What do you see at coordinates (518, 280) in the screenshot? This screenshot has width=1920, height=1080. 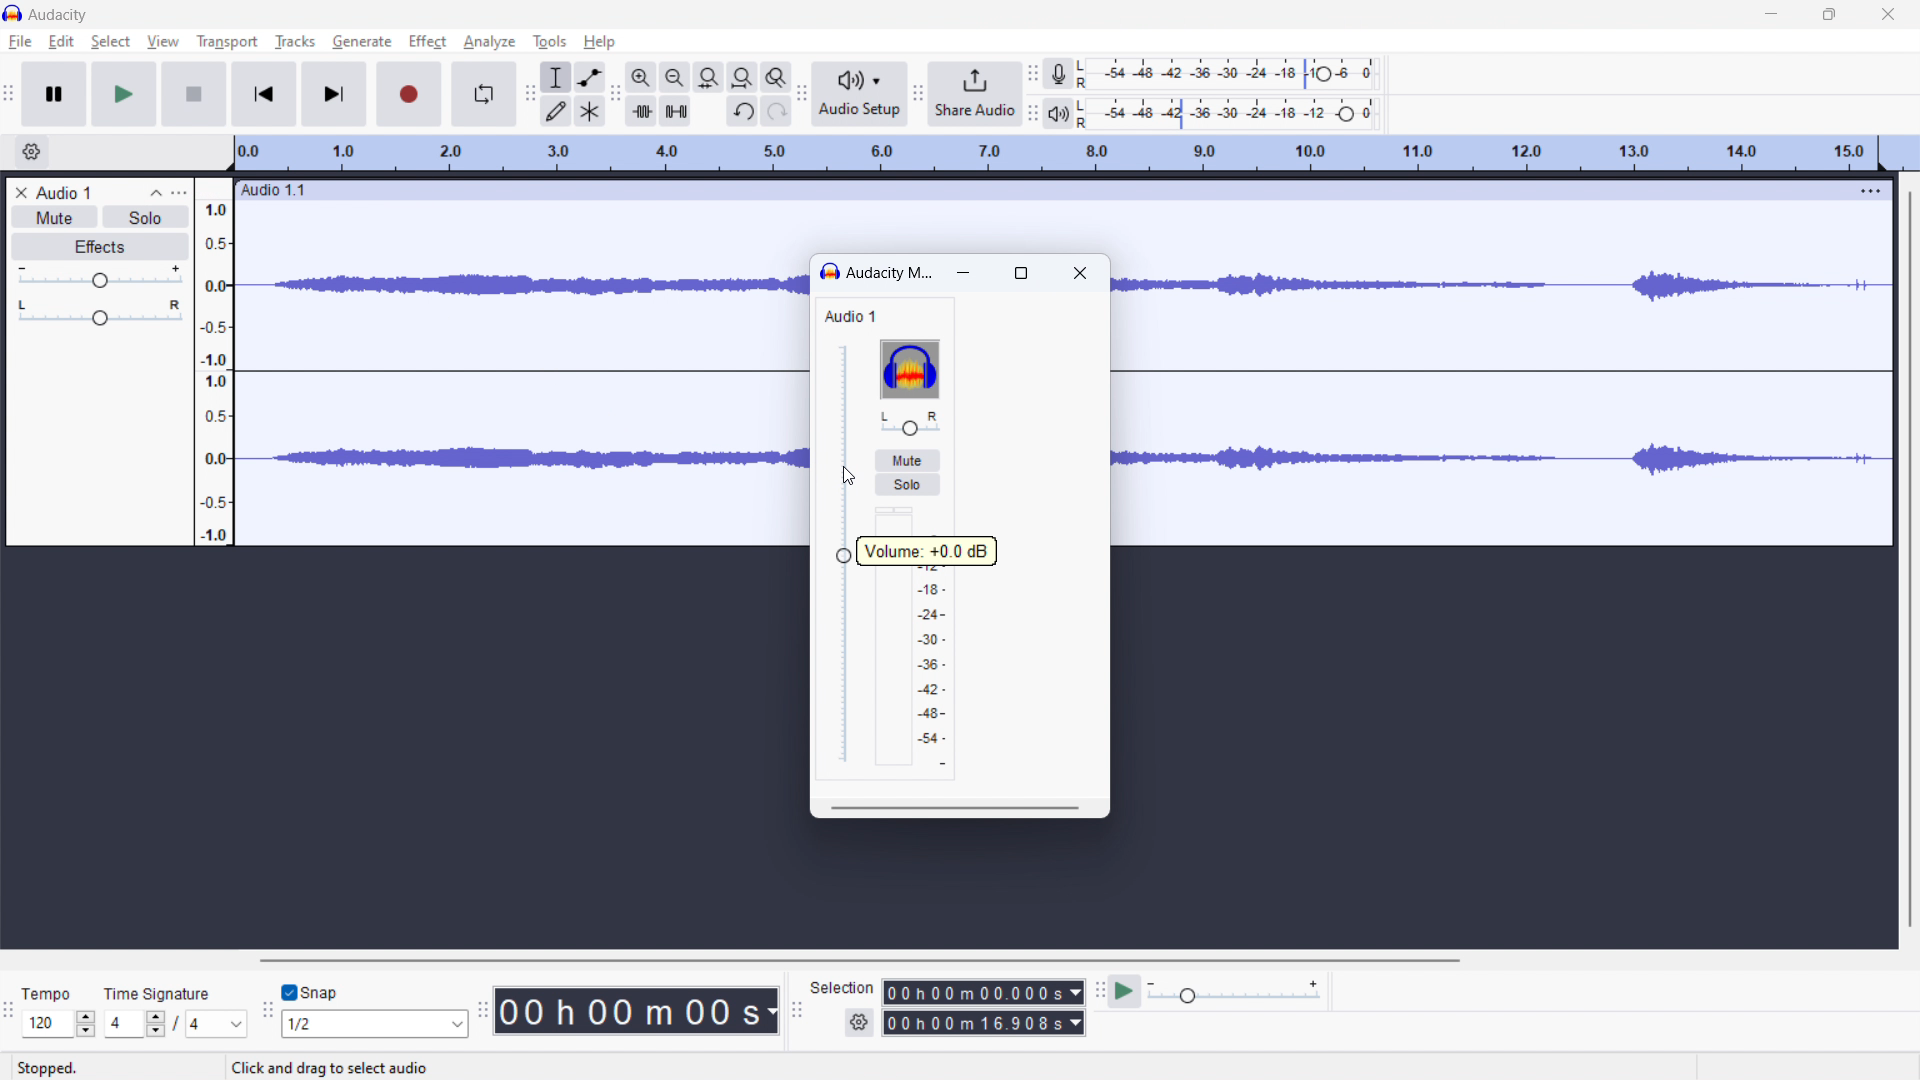 I see `waveform` at bounding box center [518, 280].